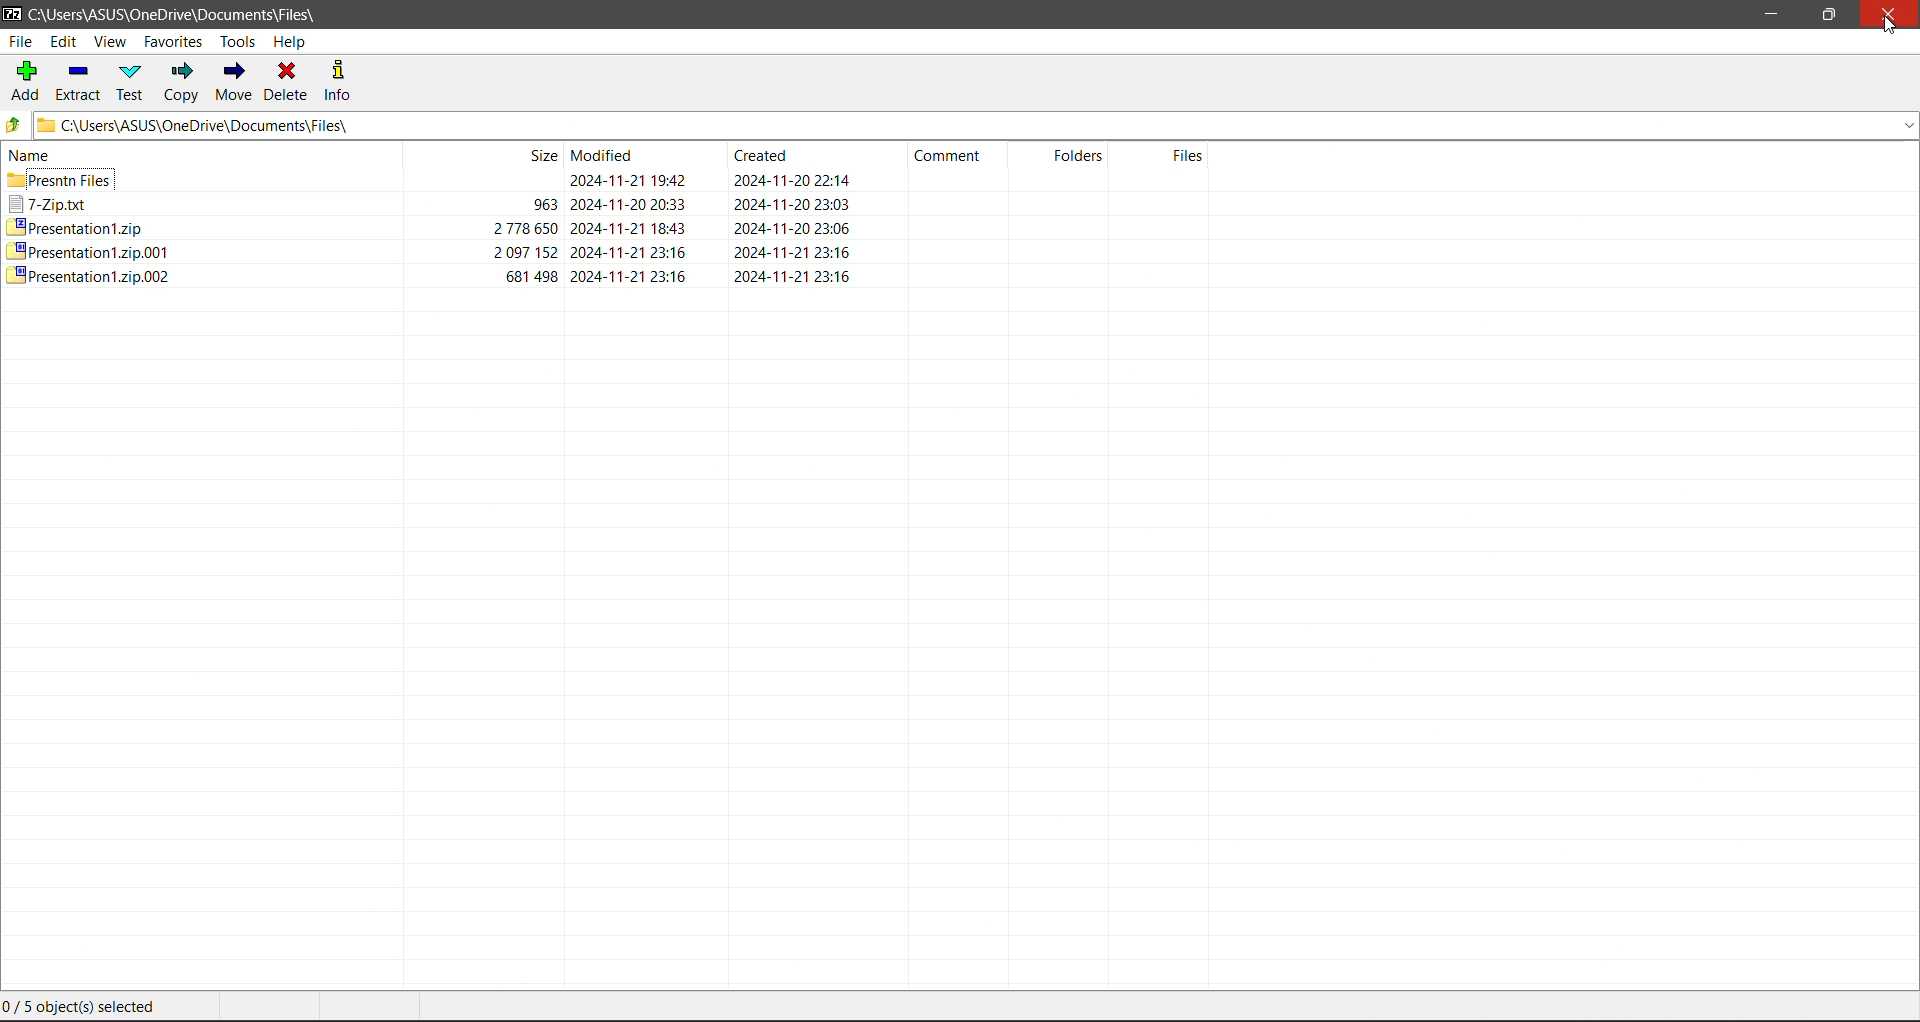  I want to click on Delete, so click(286, 82).